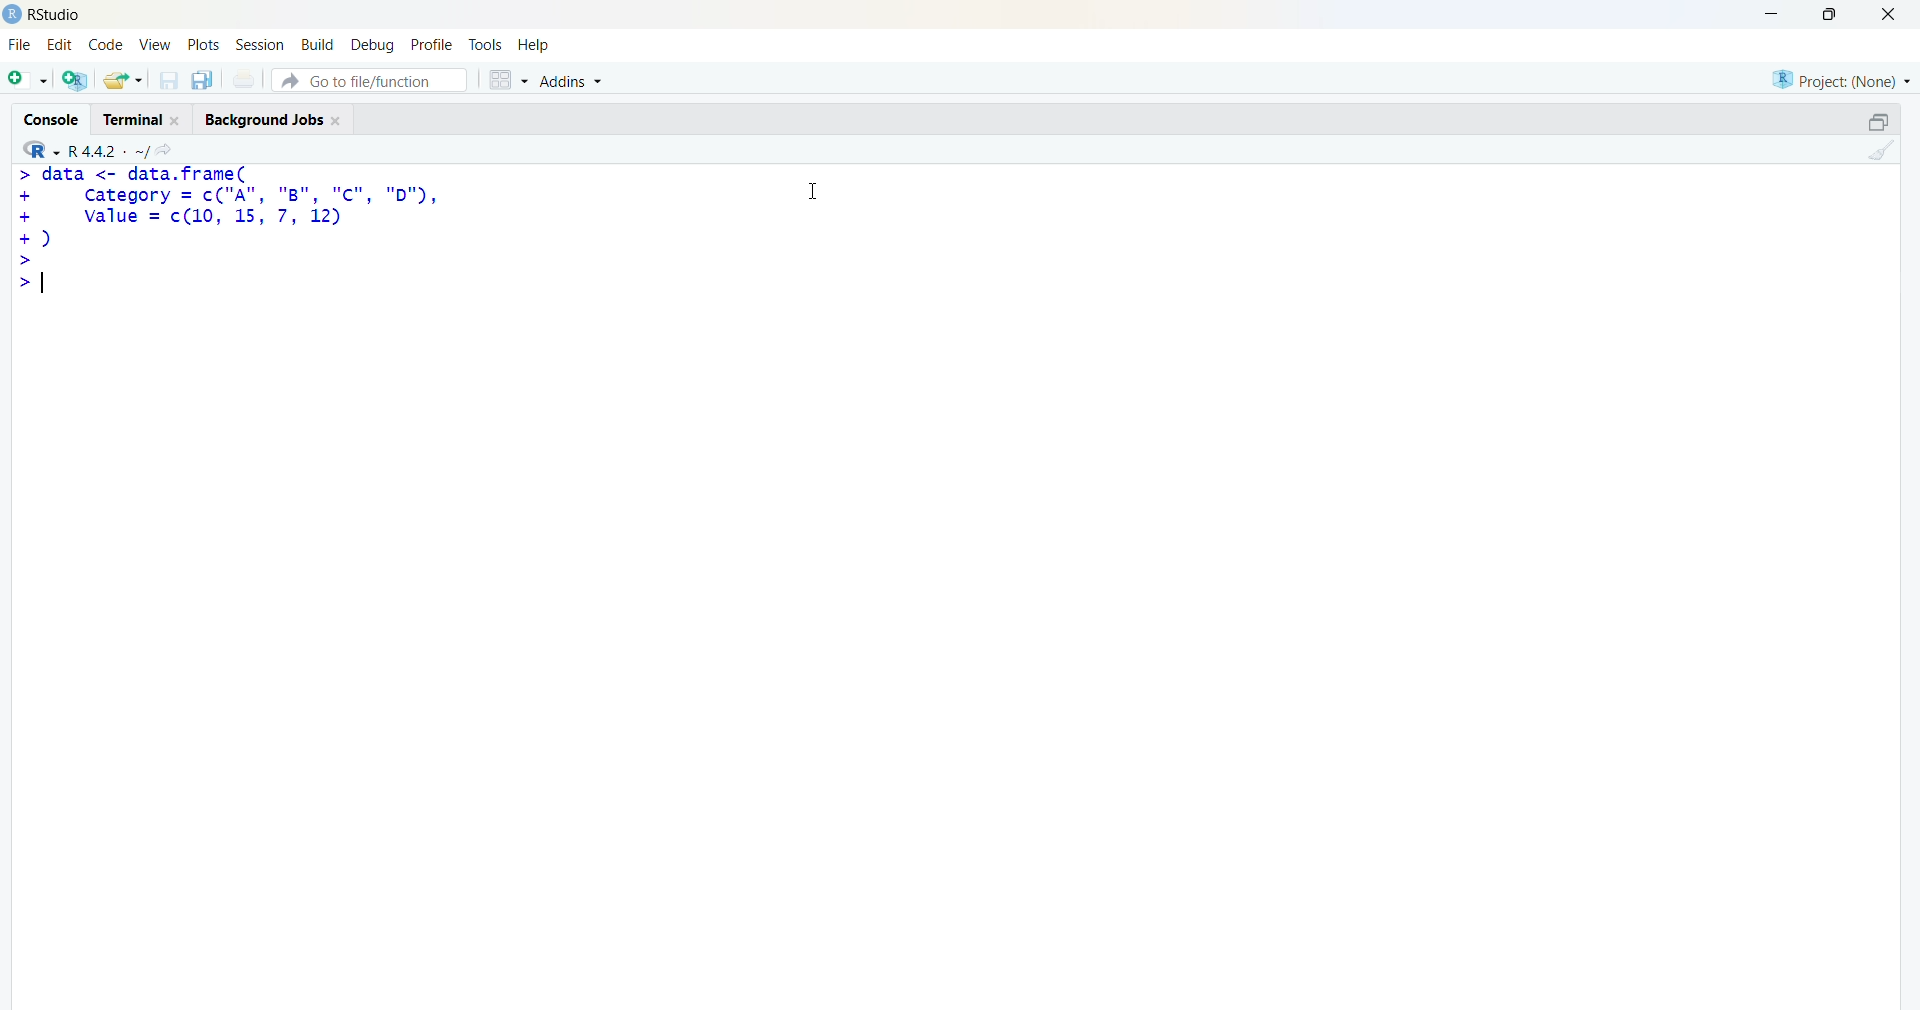 The width and height of the screenshot is (1920, 1010). What do you see at coordinates (206, 45) in the screenshot?
I see `plots` at bounding box center [206, 45].